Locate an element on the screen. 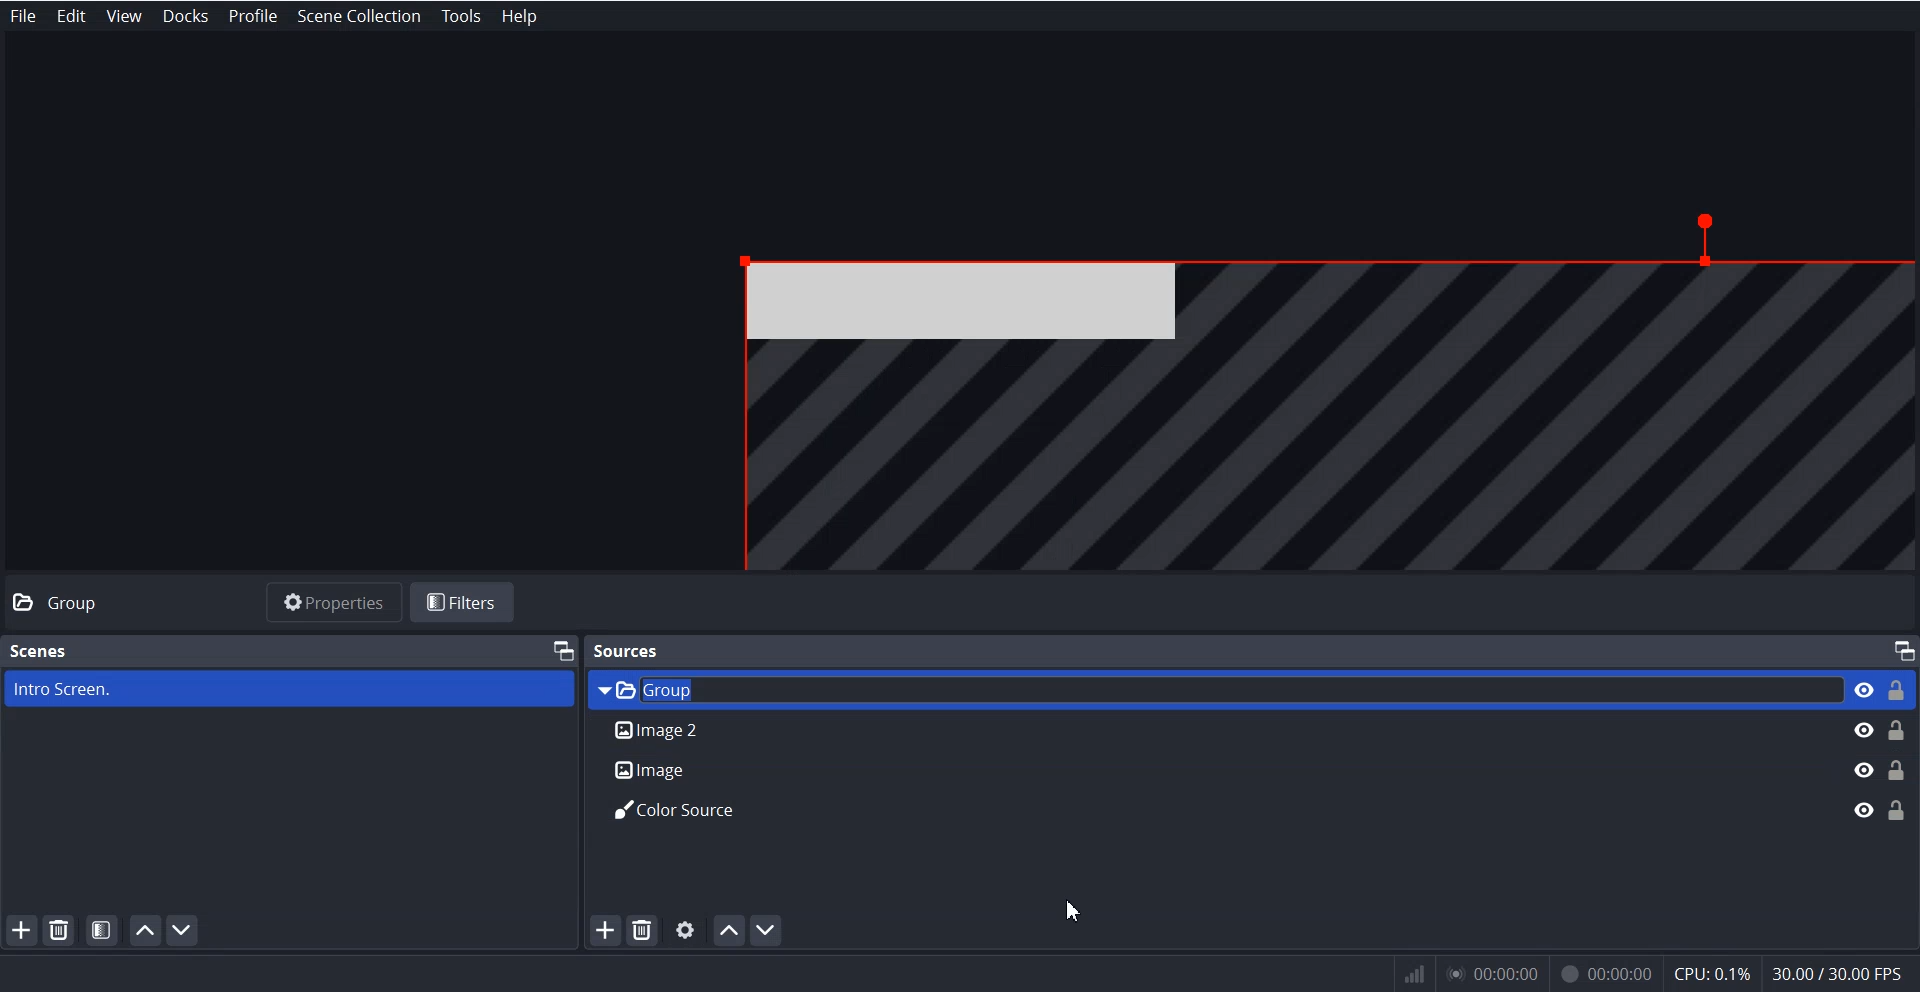 The height and width of the screenshot is (992, 1920). Help is located at coordinates (516, 16).